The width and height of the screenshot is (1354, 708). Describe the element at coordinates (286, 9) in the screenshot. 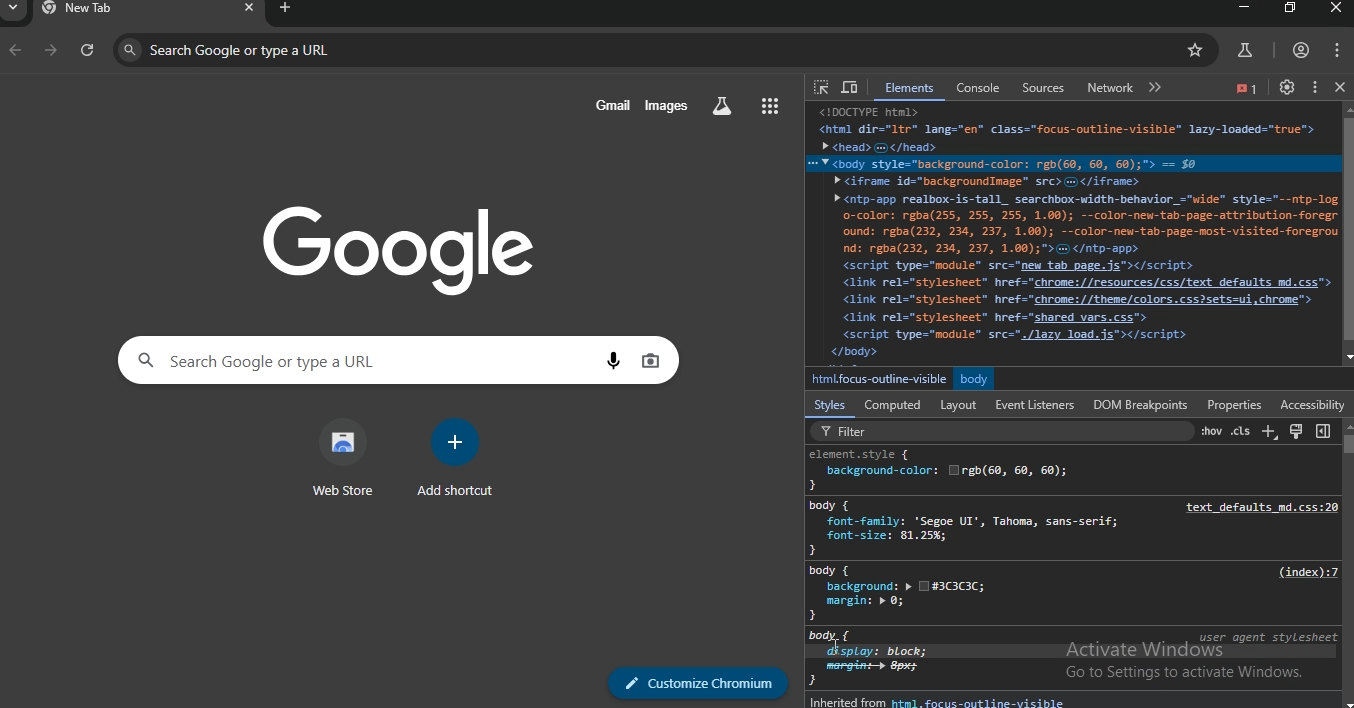

I see `new tab` at that location.